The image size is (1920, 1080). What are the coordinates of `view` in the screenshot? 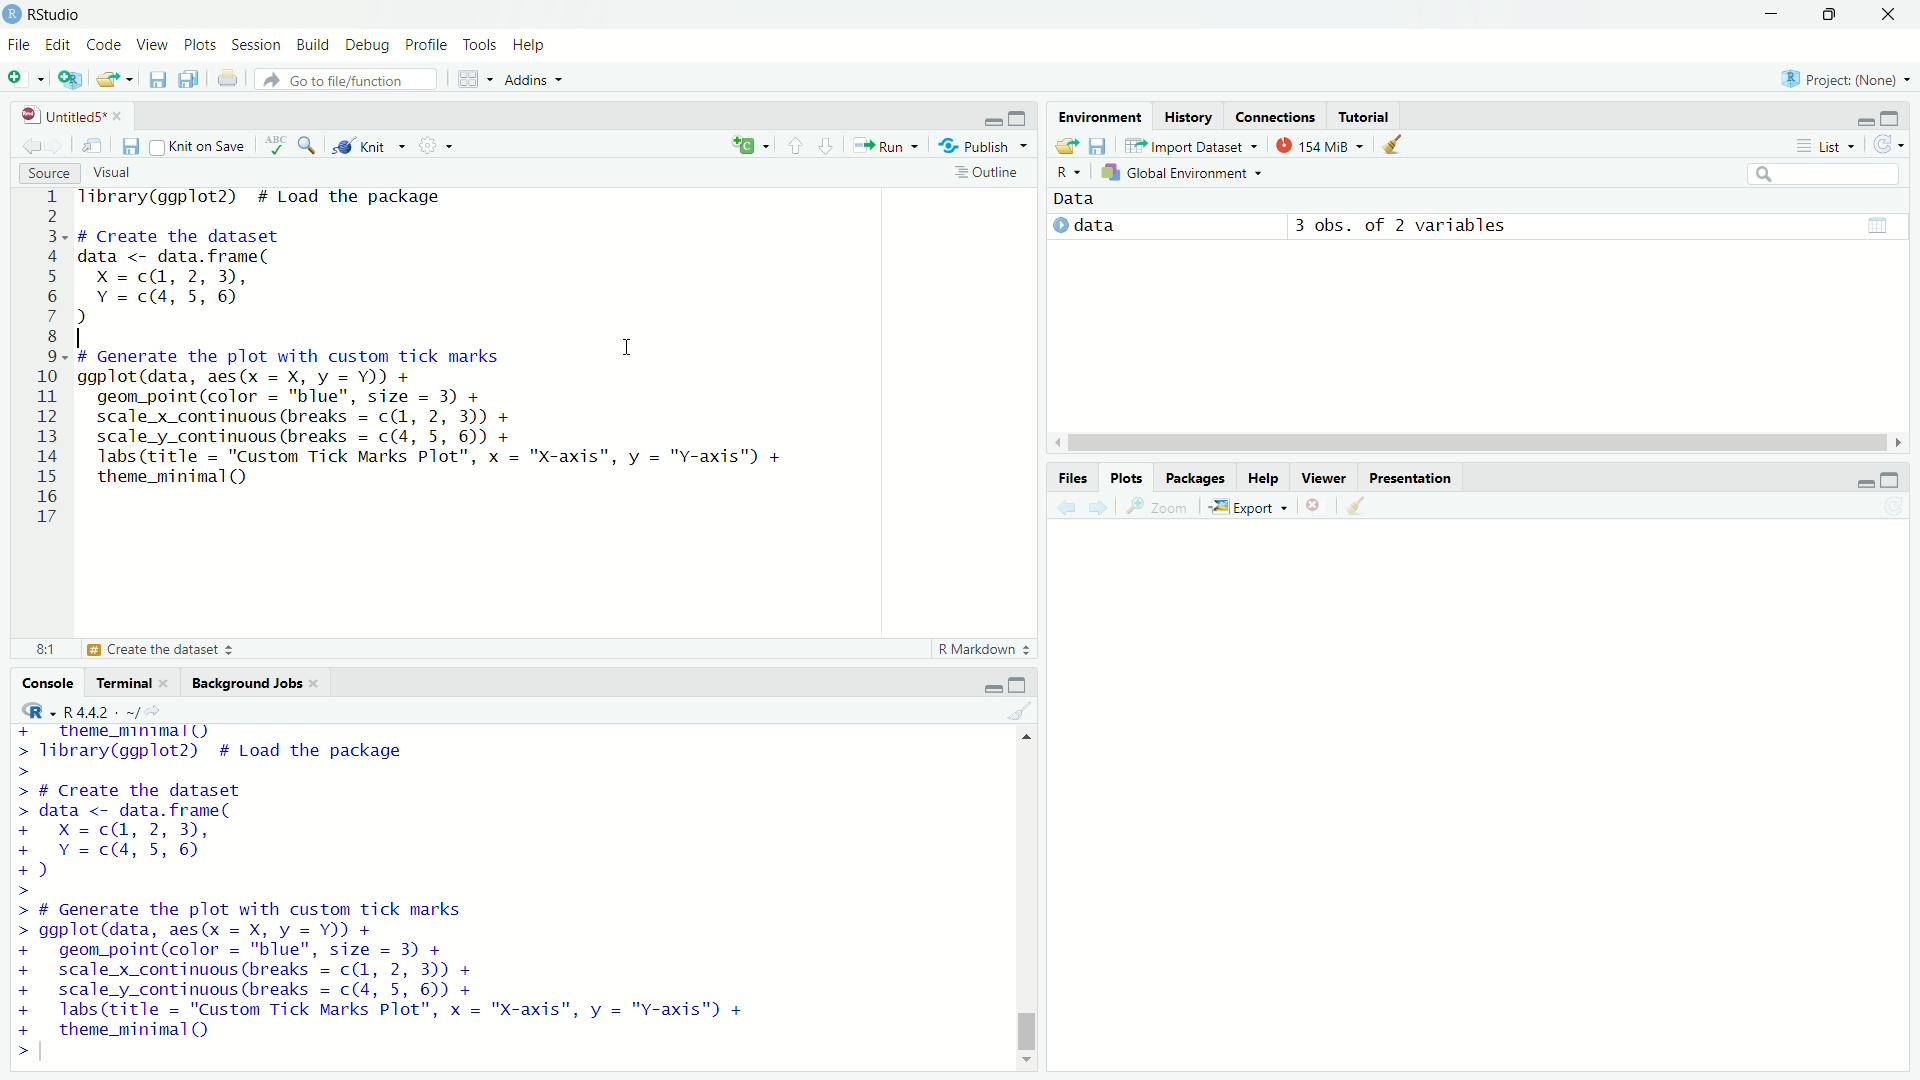 It's located at (152, 46).